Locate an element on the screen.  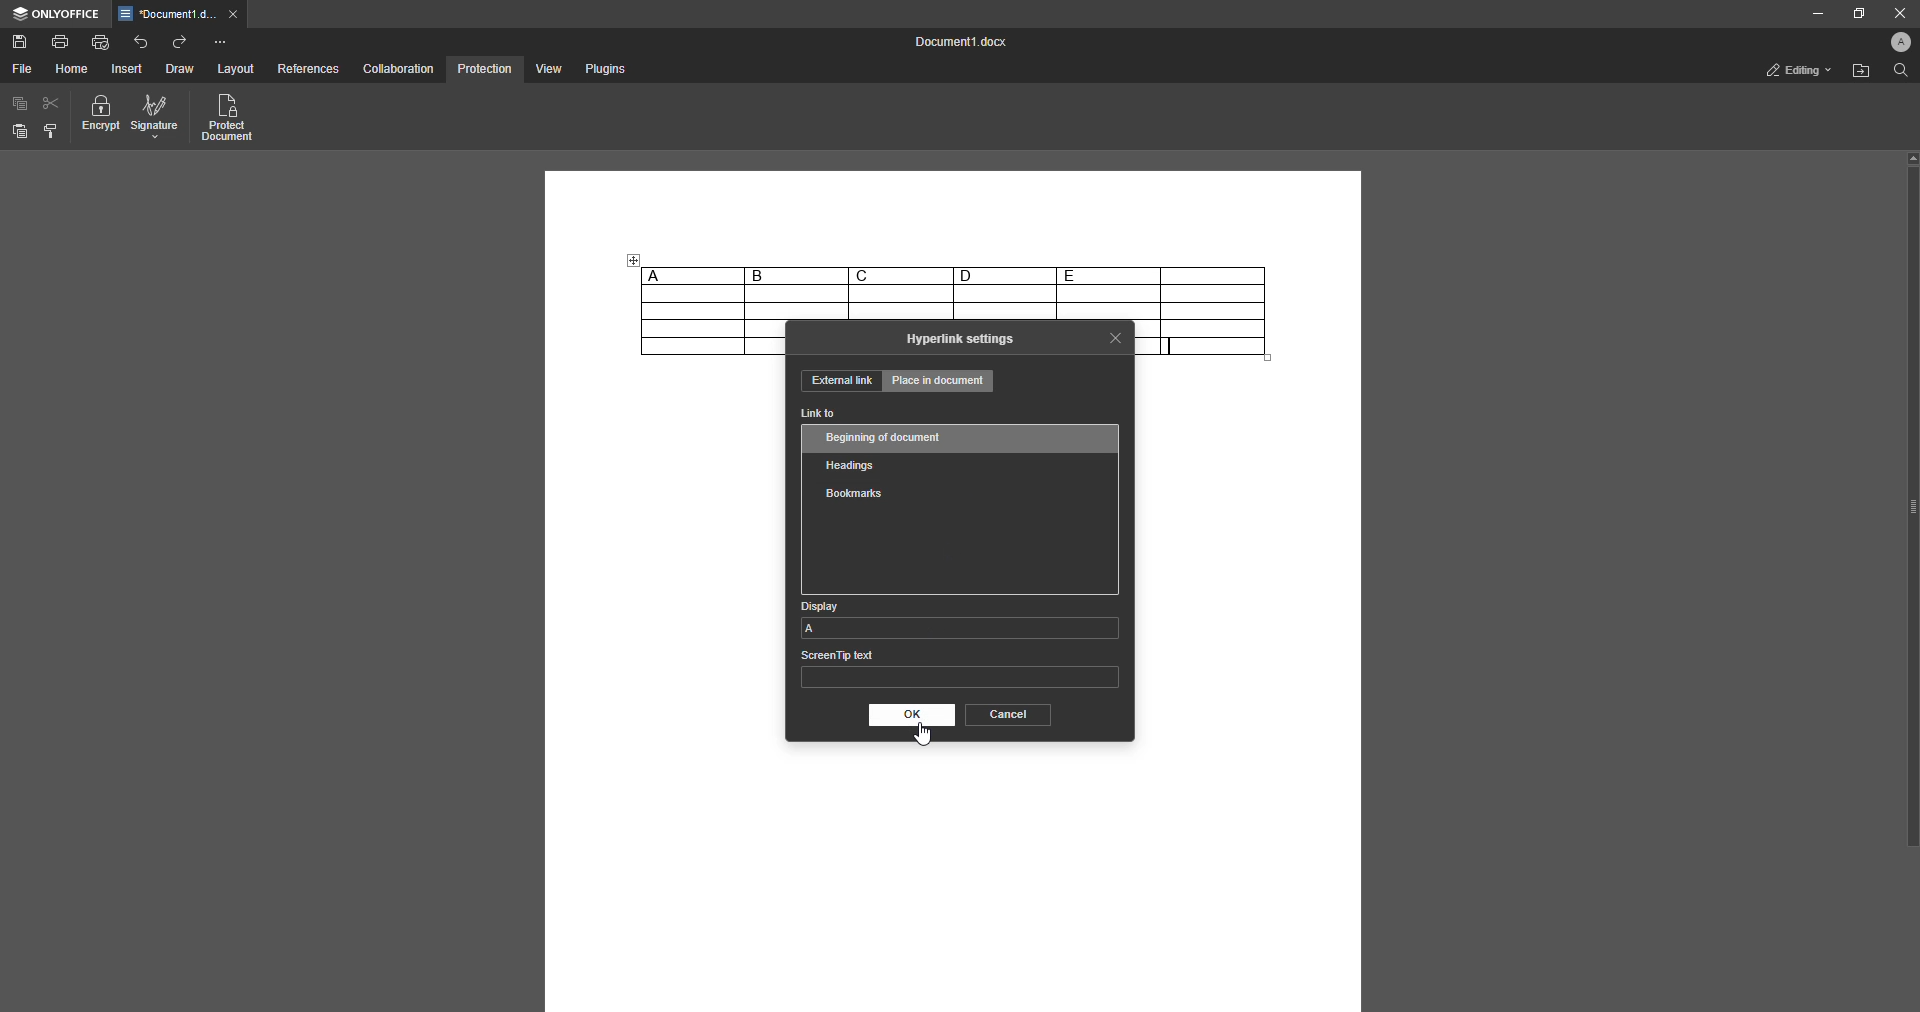
Options is located at coordinates (220, 42).